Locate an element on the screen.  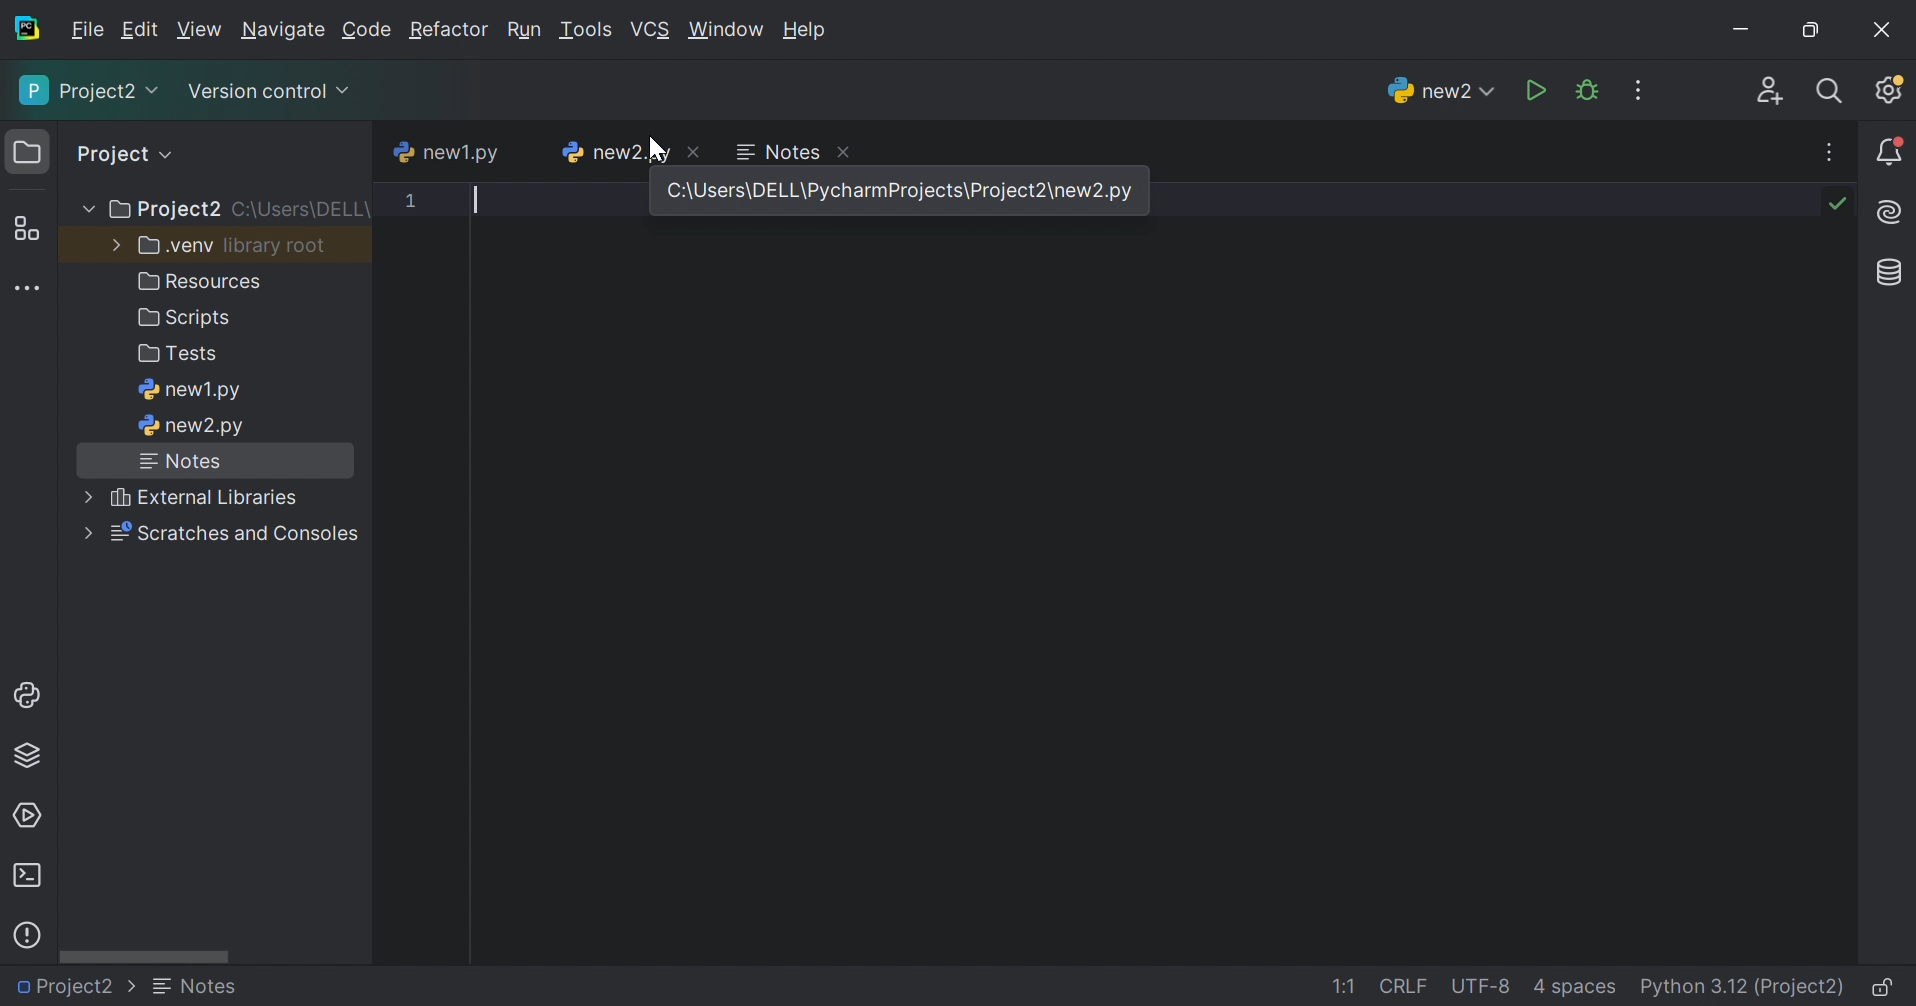
Restore down is located at coordinates (1807, 31).